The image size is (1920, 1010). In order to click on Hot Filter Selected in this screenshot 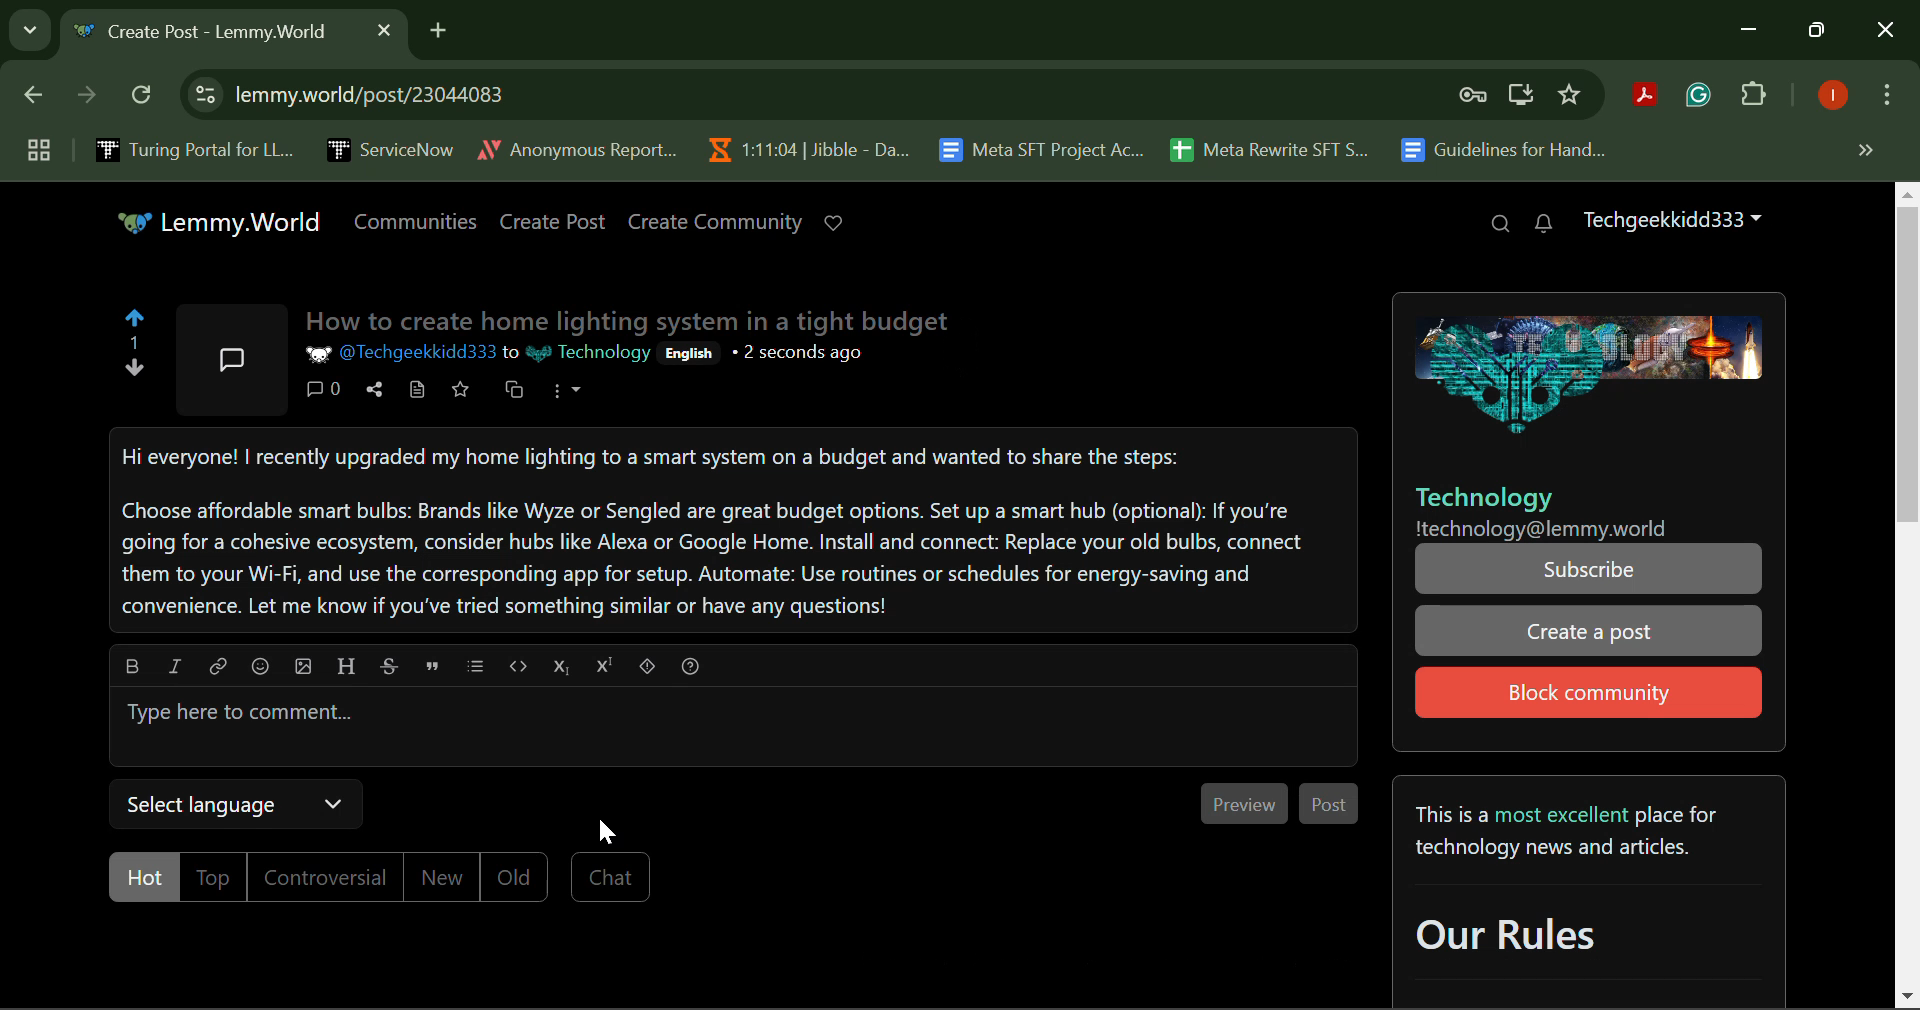, I will do `click(146, 879)`.